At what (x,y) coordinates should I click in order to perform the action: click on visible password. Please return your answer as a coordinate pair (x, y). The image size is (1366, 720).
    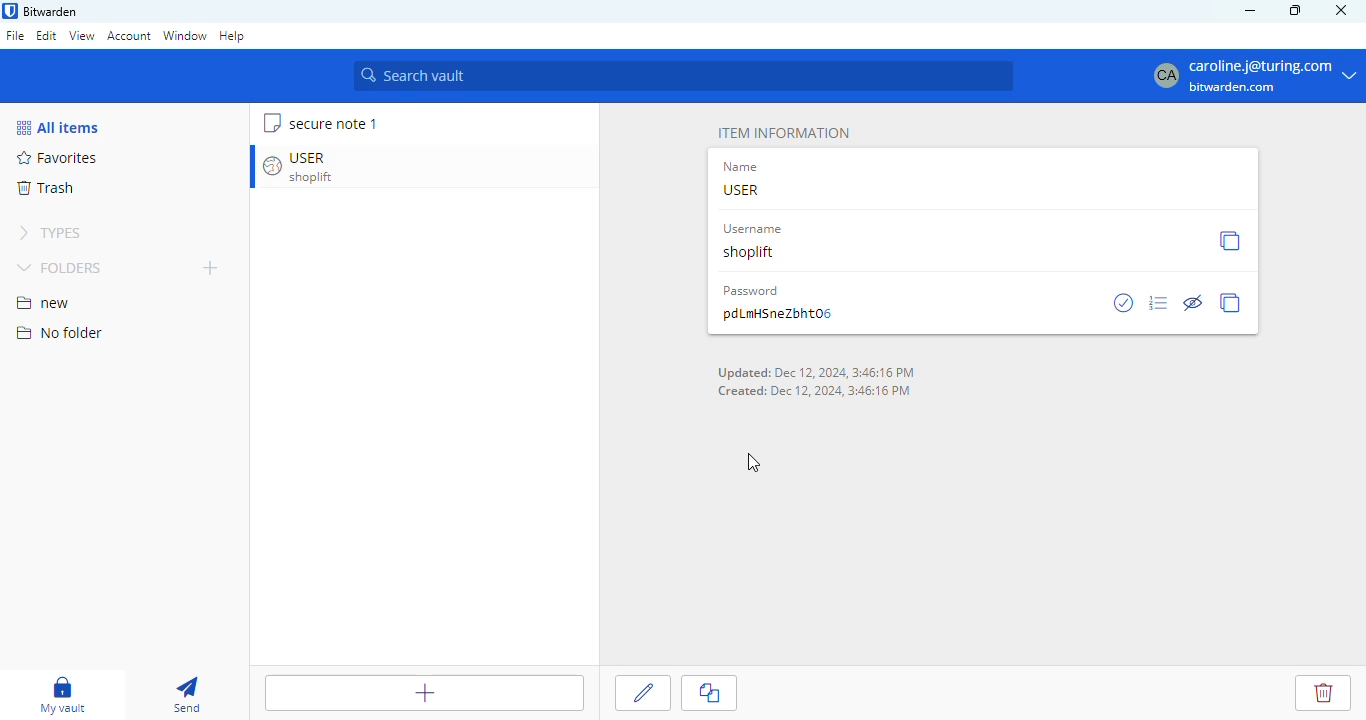
    Looking at the image, I should click on (780, 313).